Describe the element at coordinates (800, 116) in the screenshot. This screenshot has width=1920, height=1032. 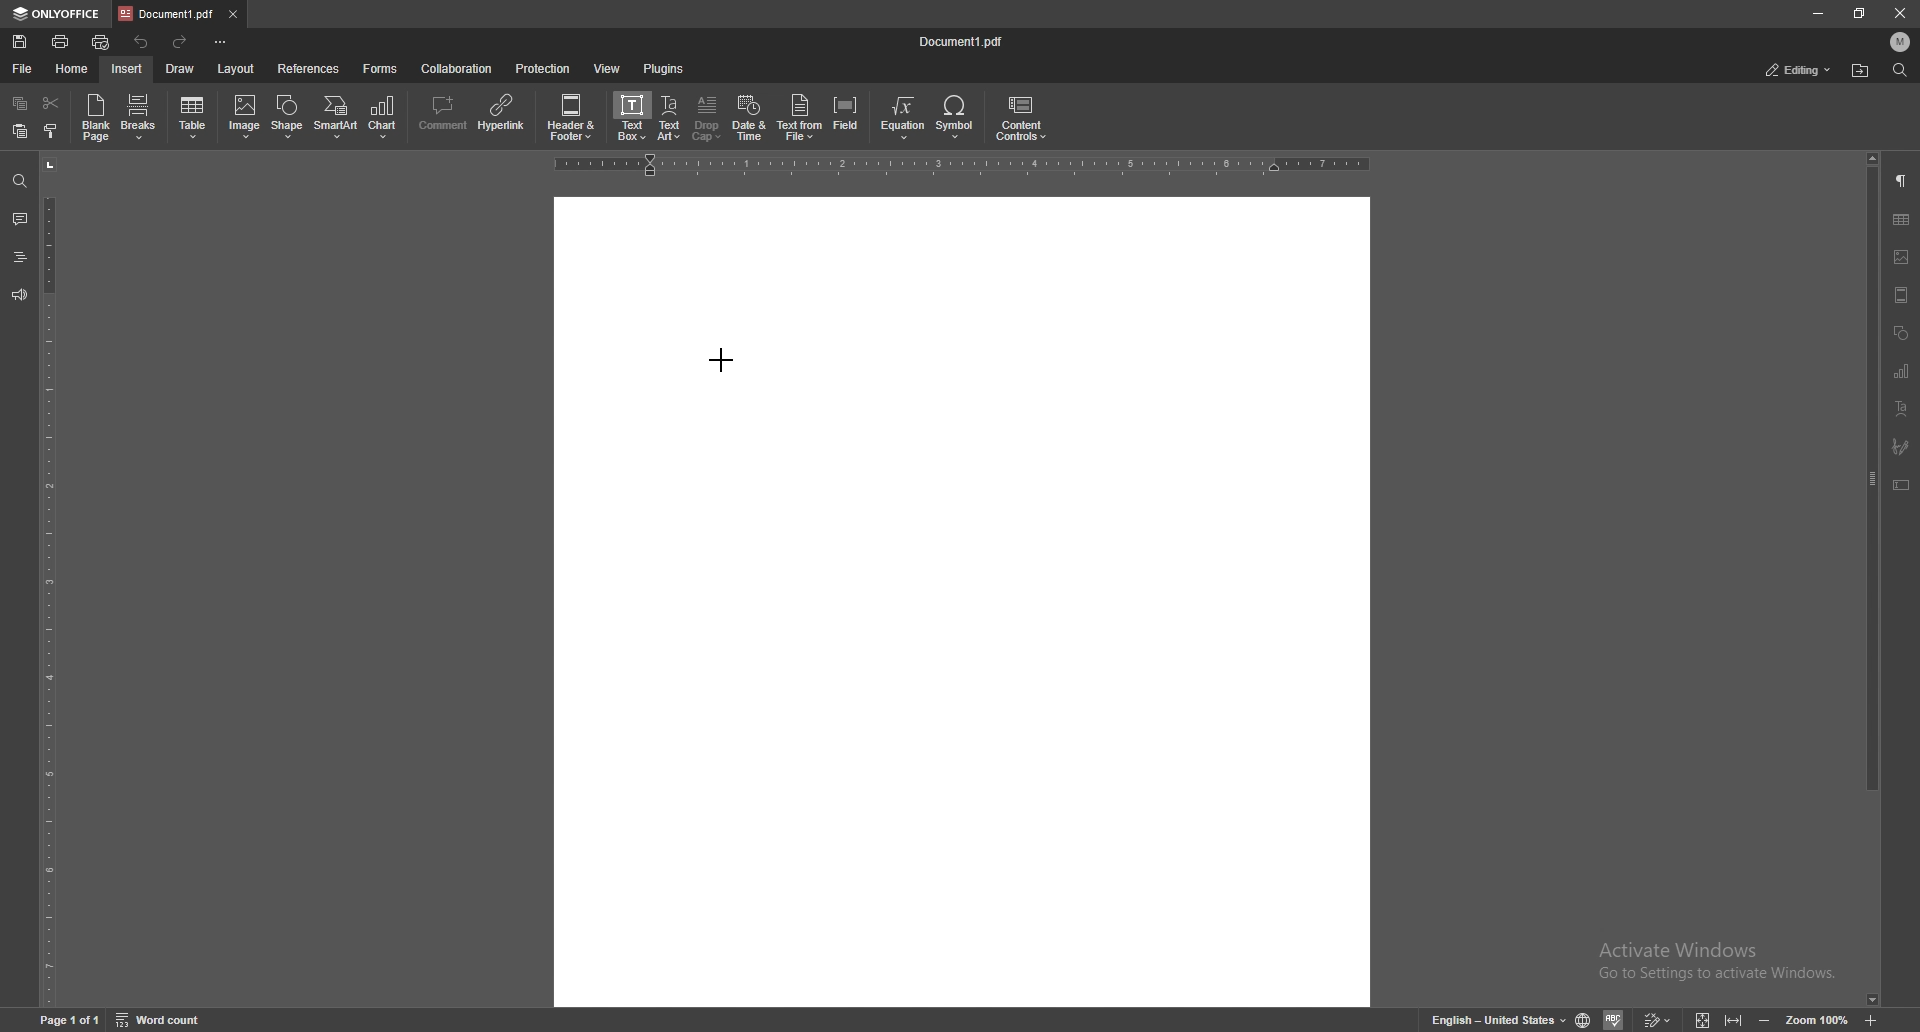
I see `text from file` at that location.